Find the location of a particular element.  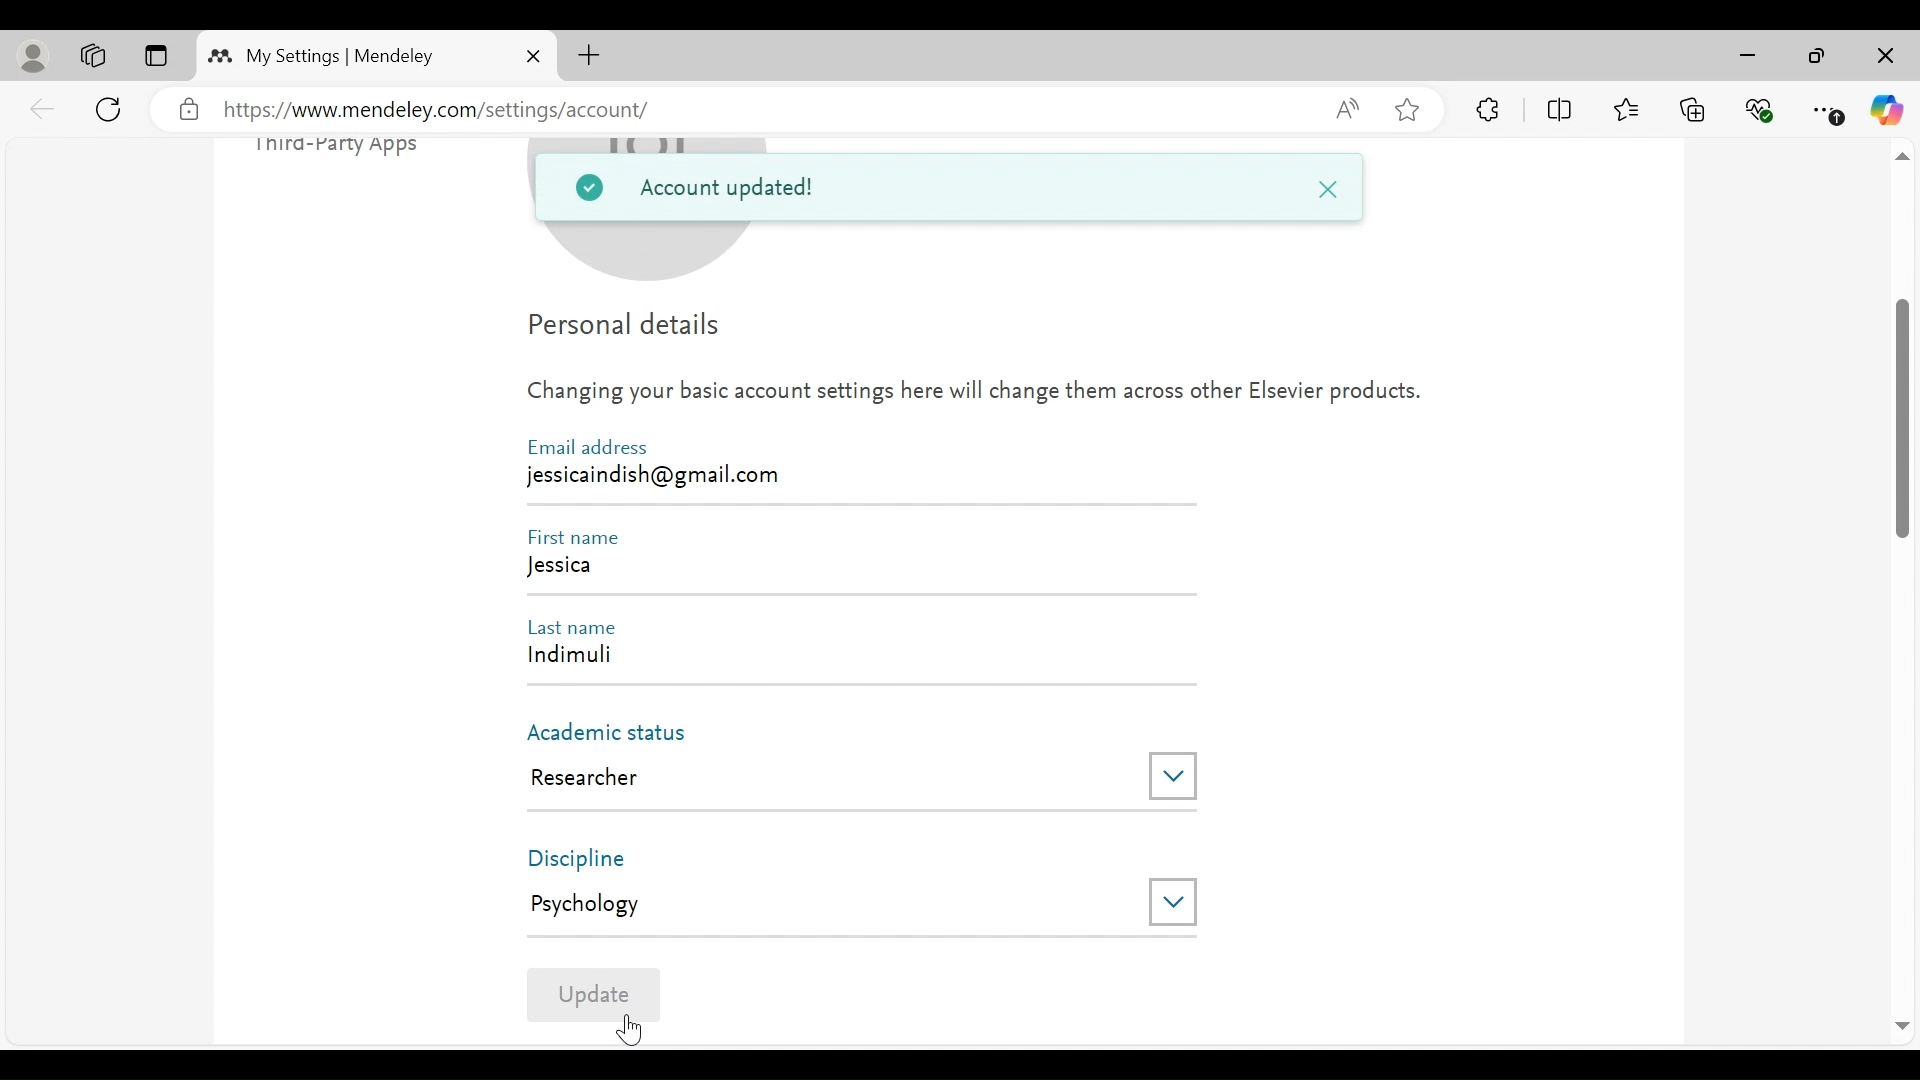

Read aloud this page is located at coordinates (1347, 108).